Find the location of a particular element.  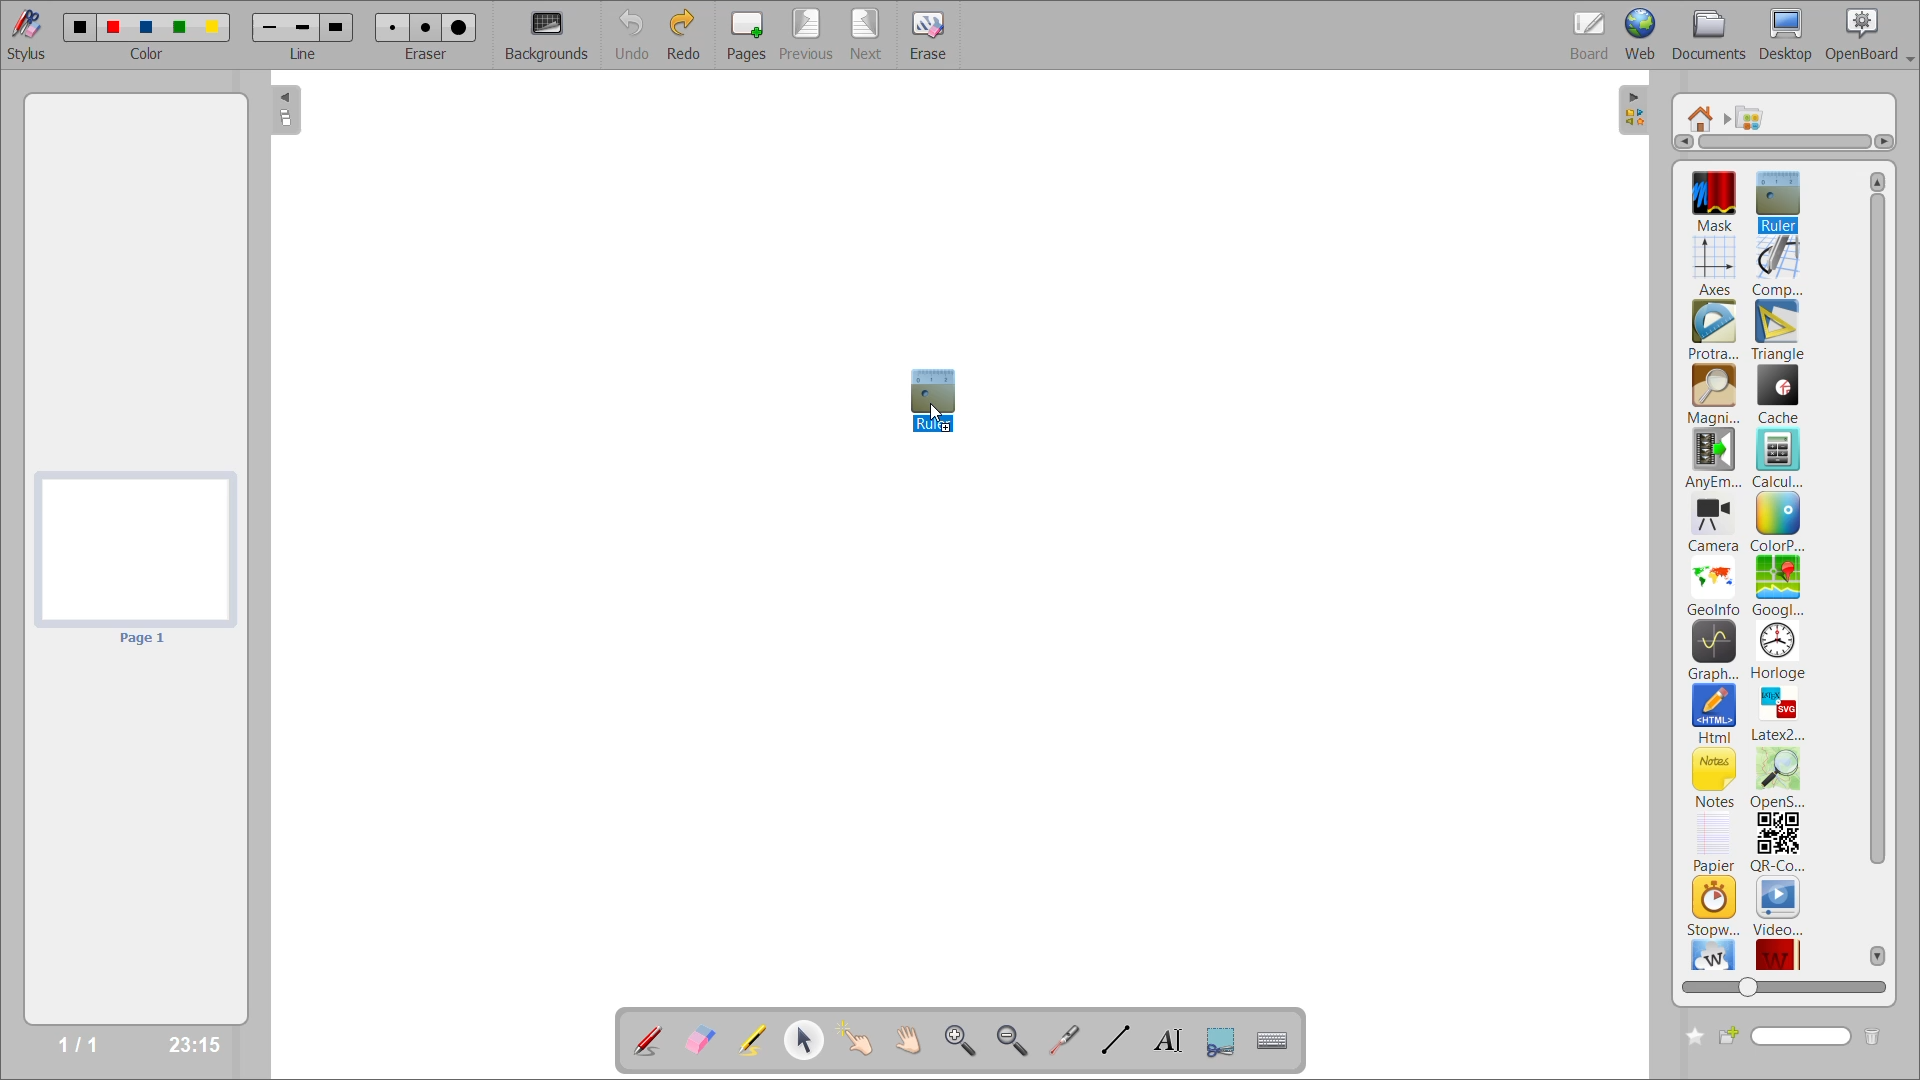

line  is located at coordinates (305, 53).